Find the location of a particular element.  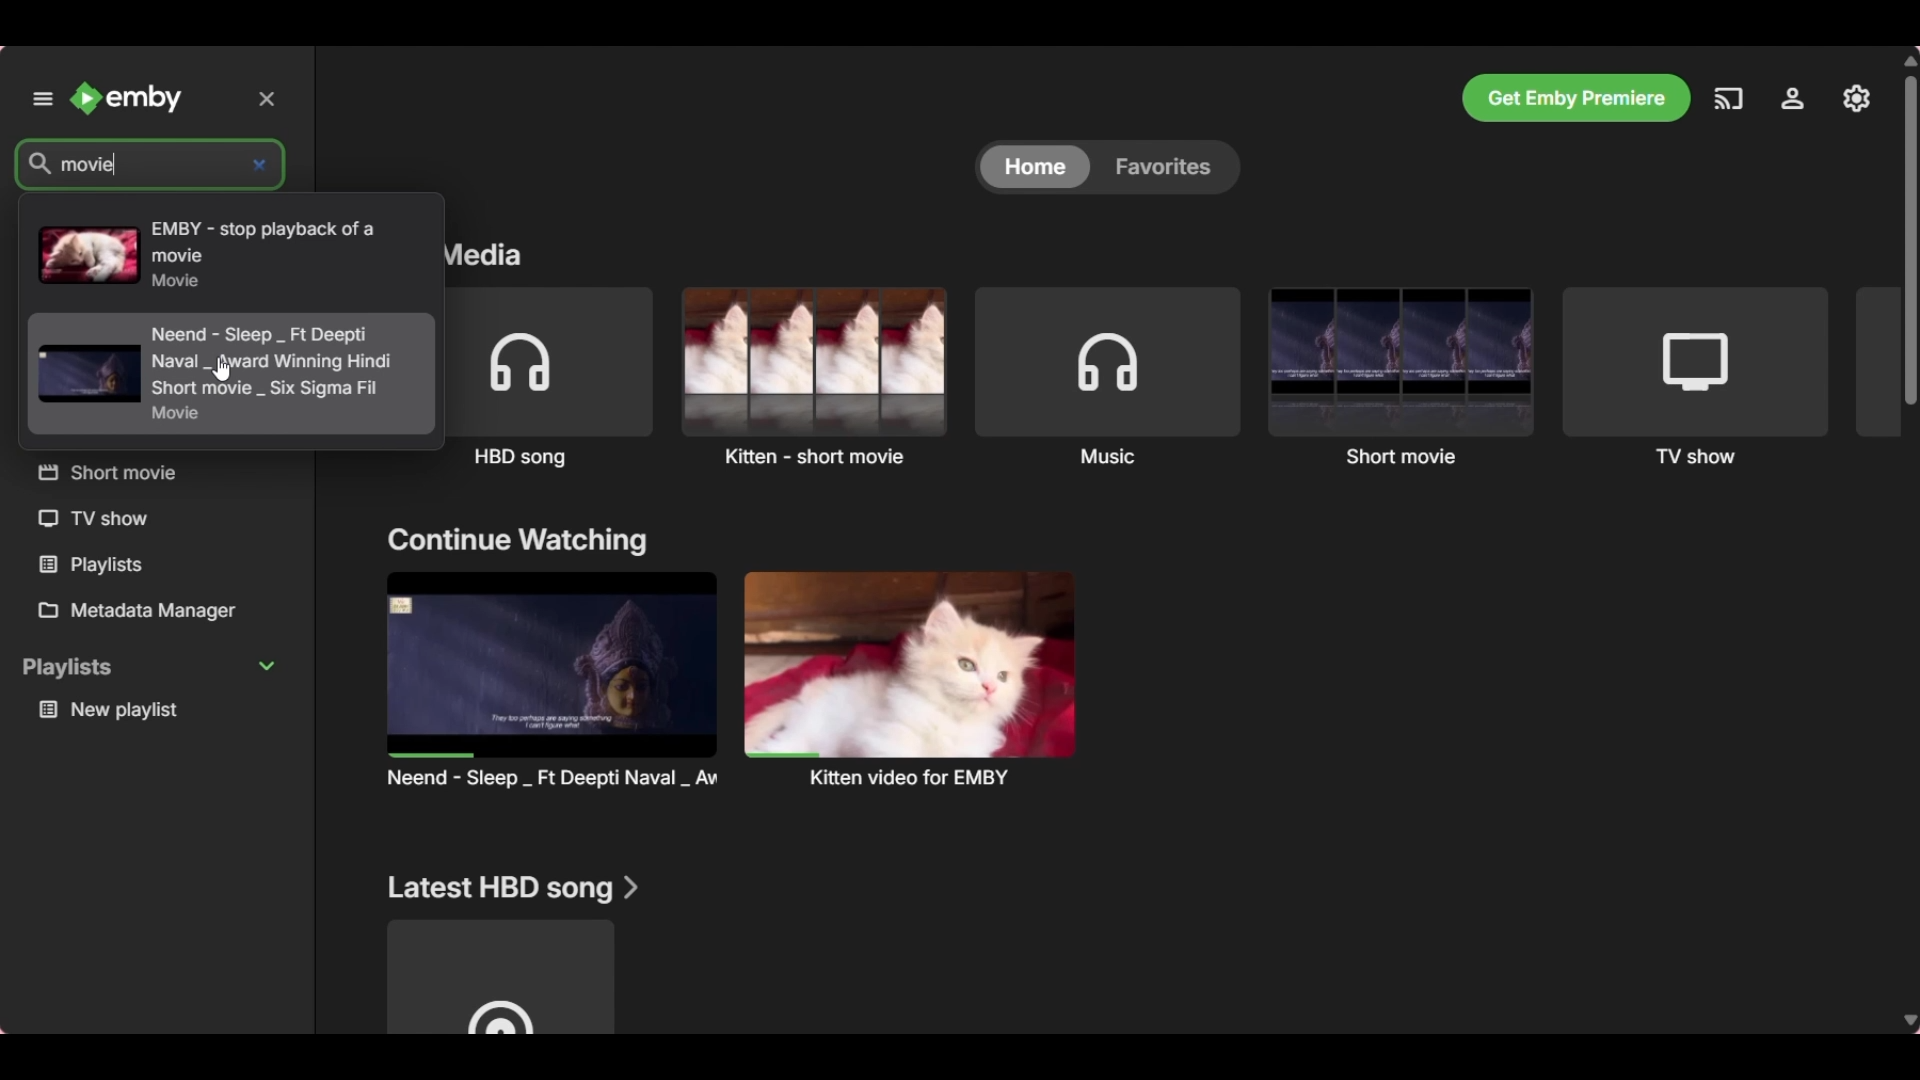

 is located at coordinates (119, 565).